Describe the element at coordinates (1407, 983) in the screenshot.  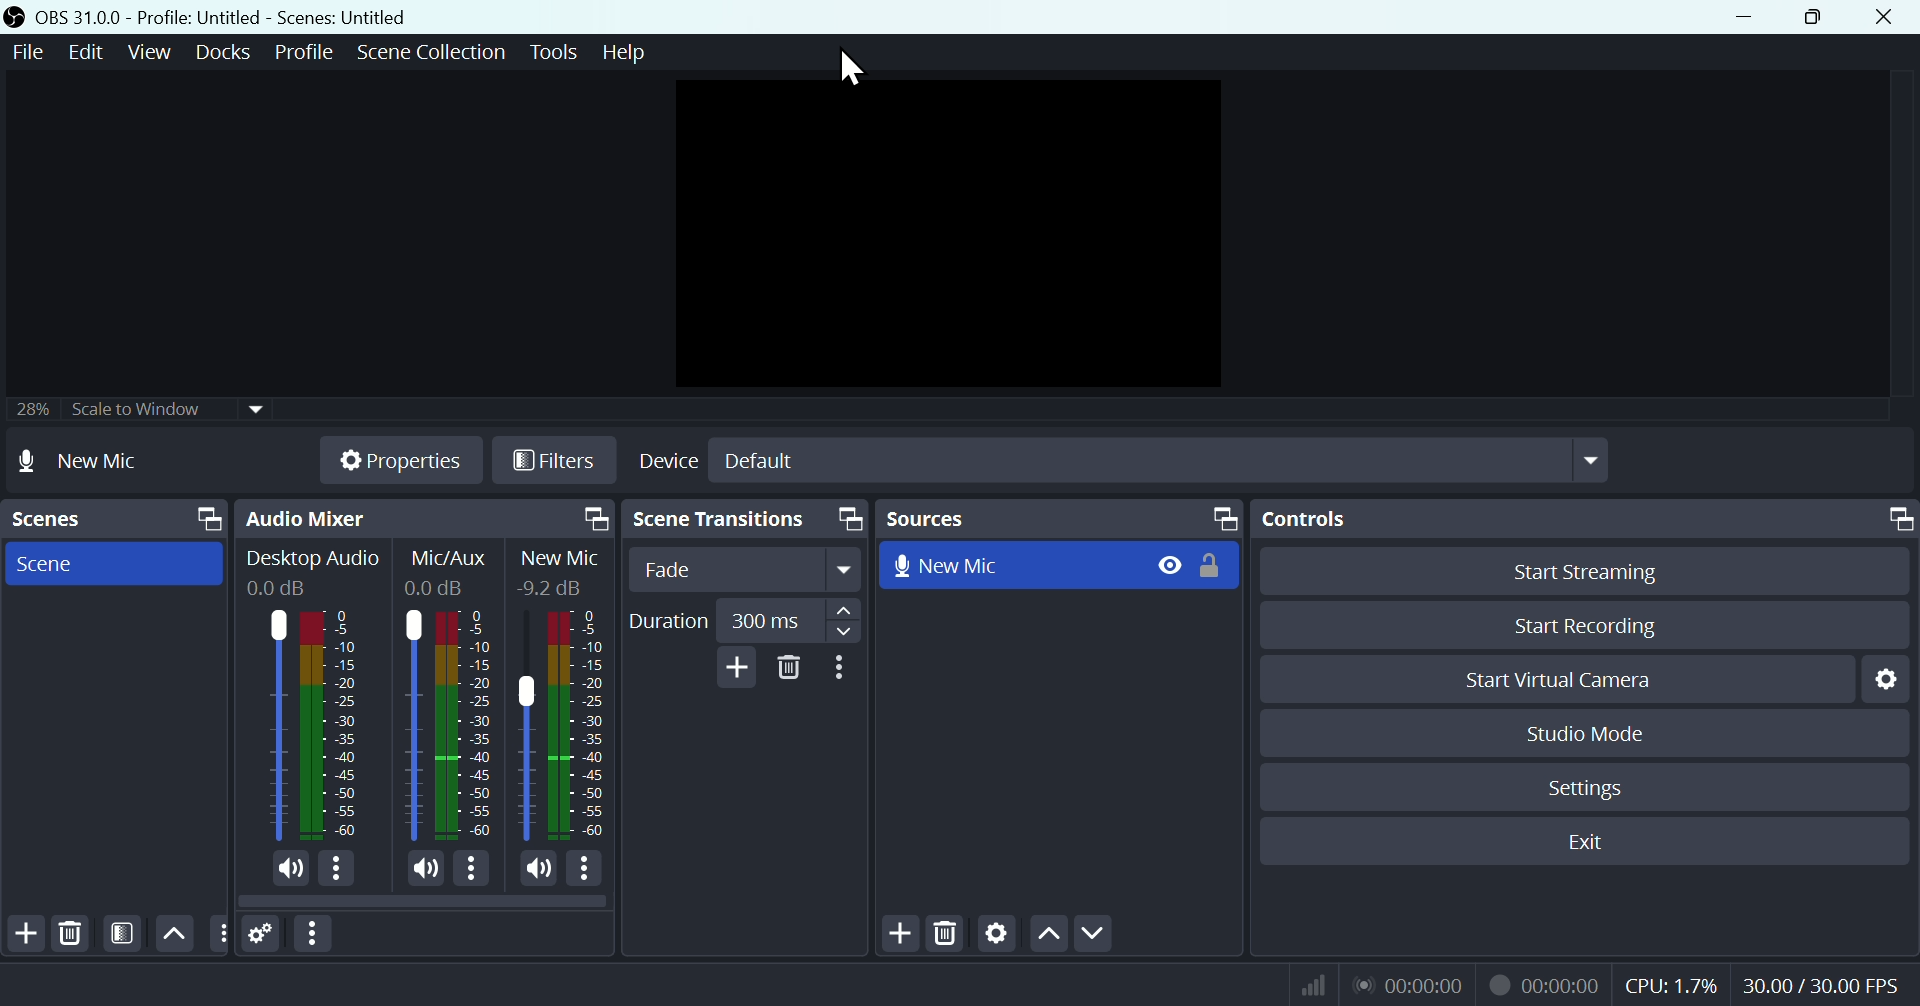
I see `Live Status` at that location.